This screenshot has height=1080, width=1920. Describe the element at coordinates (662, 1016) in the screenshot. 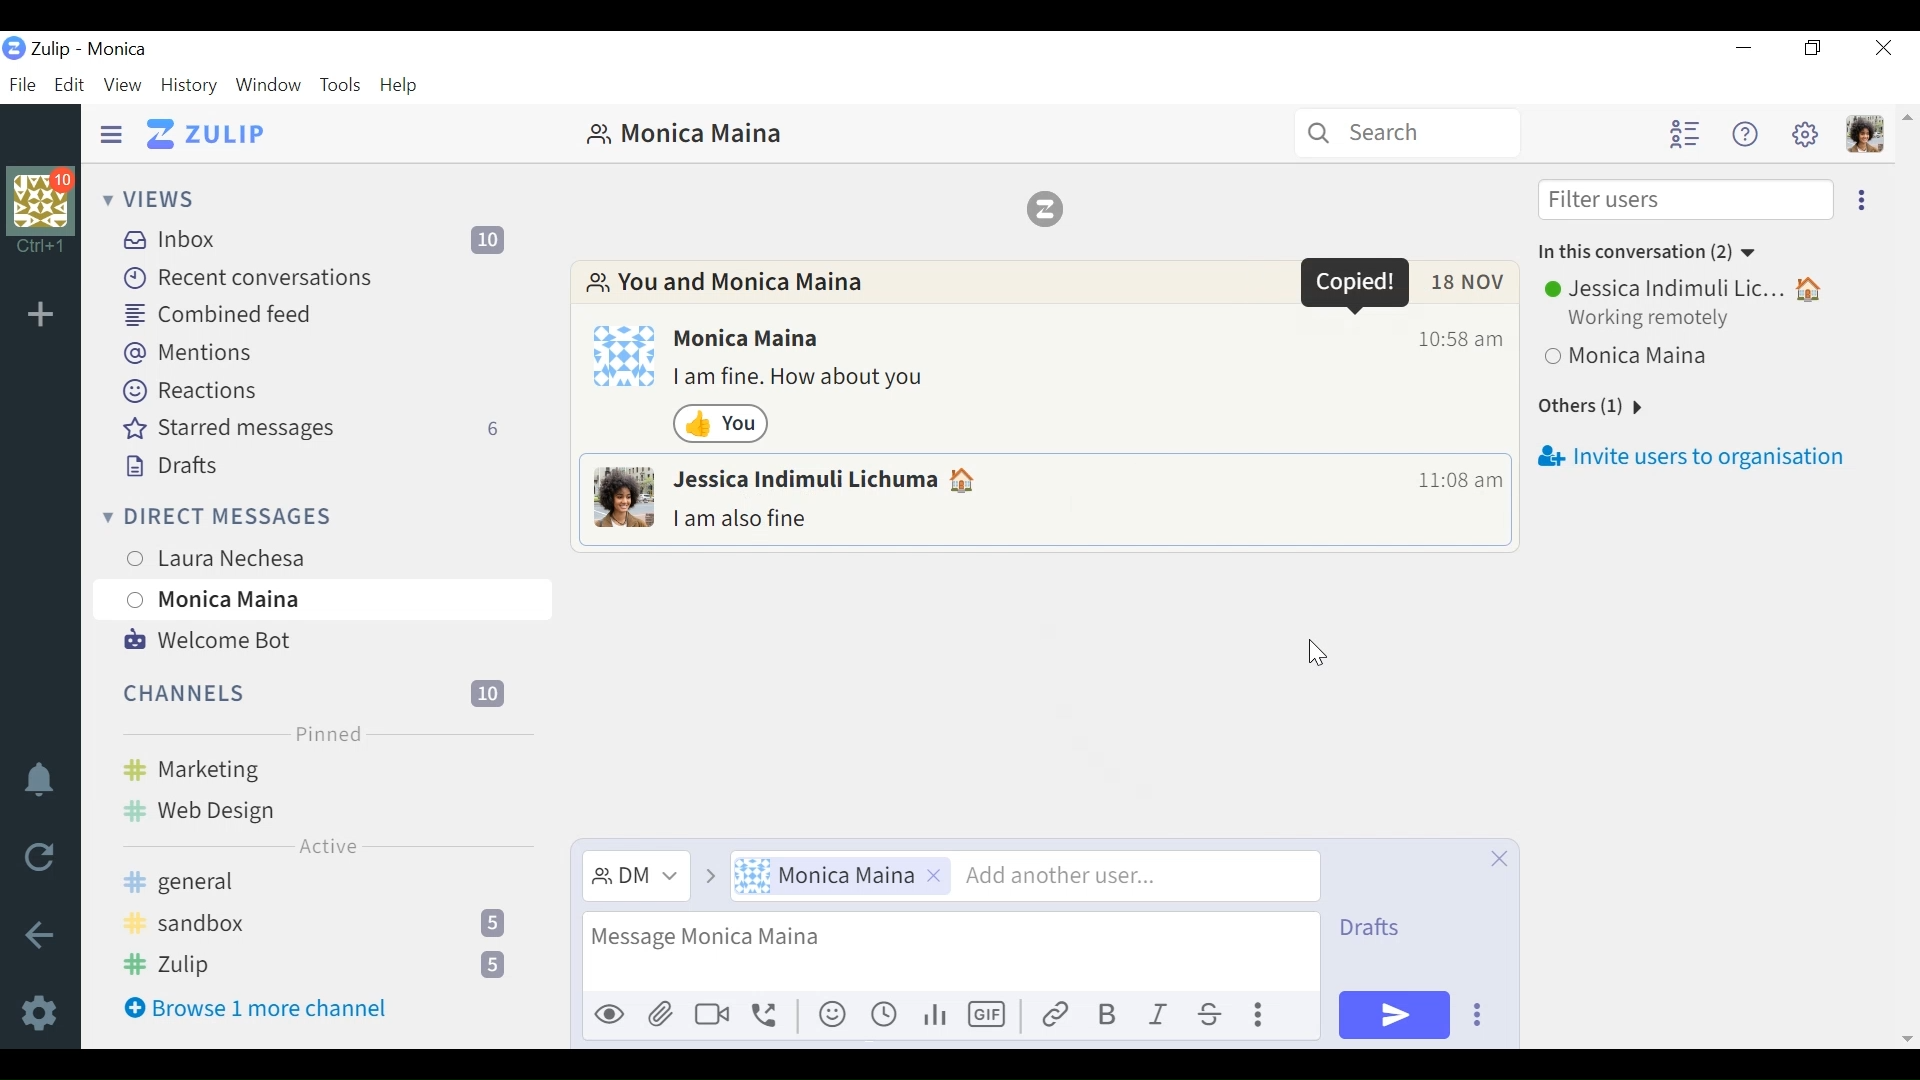

I see `attach` at that location.